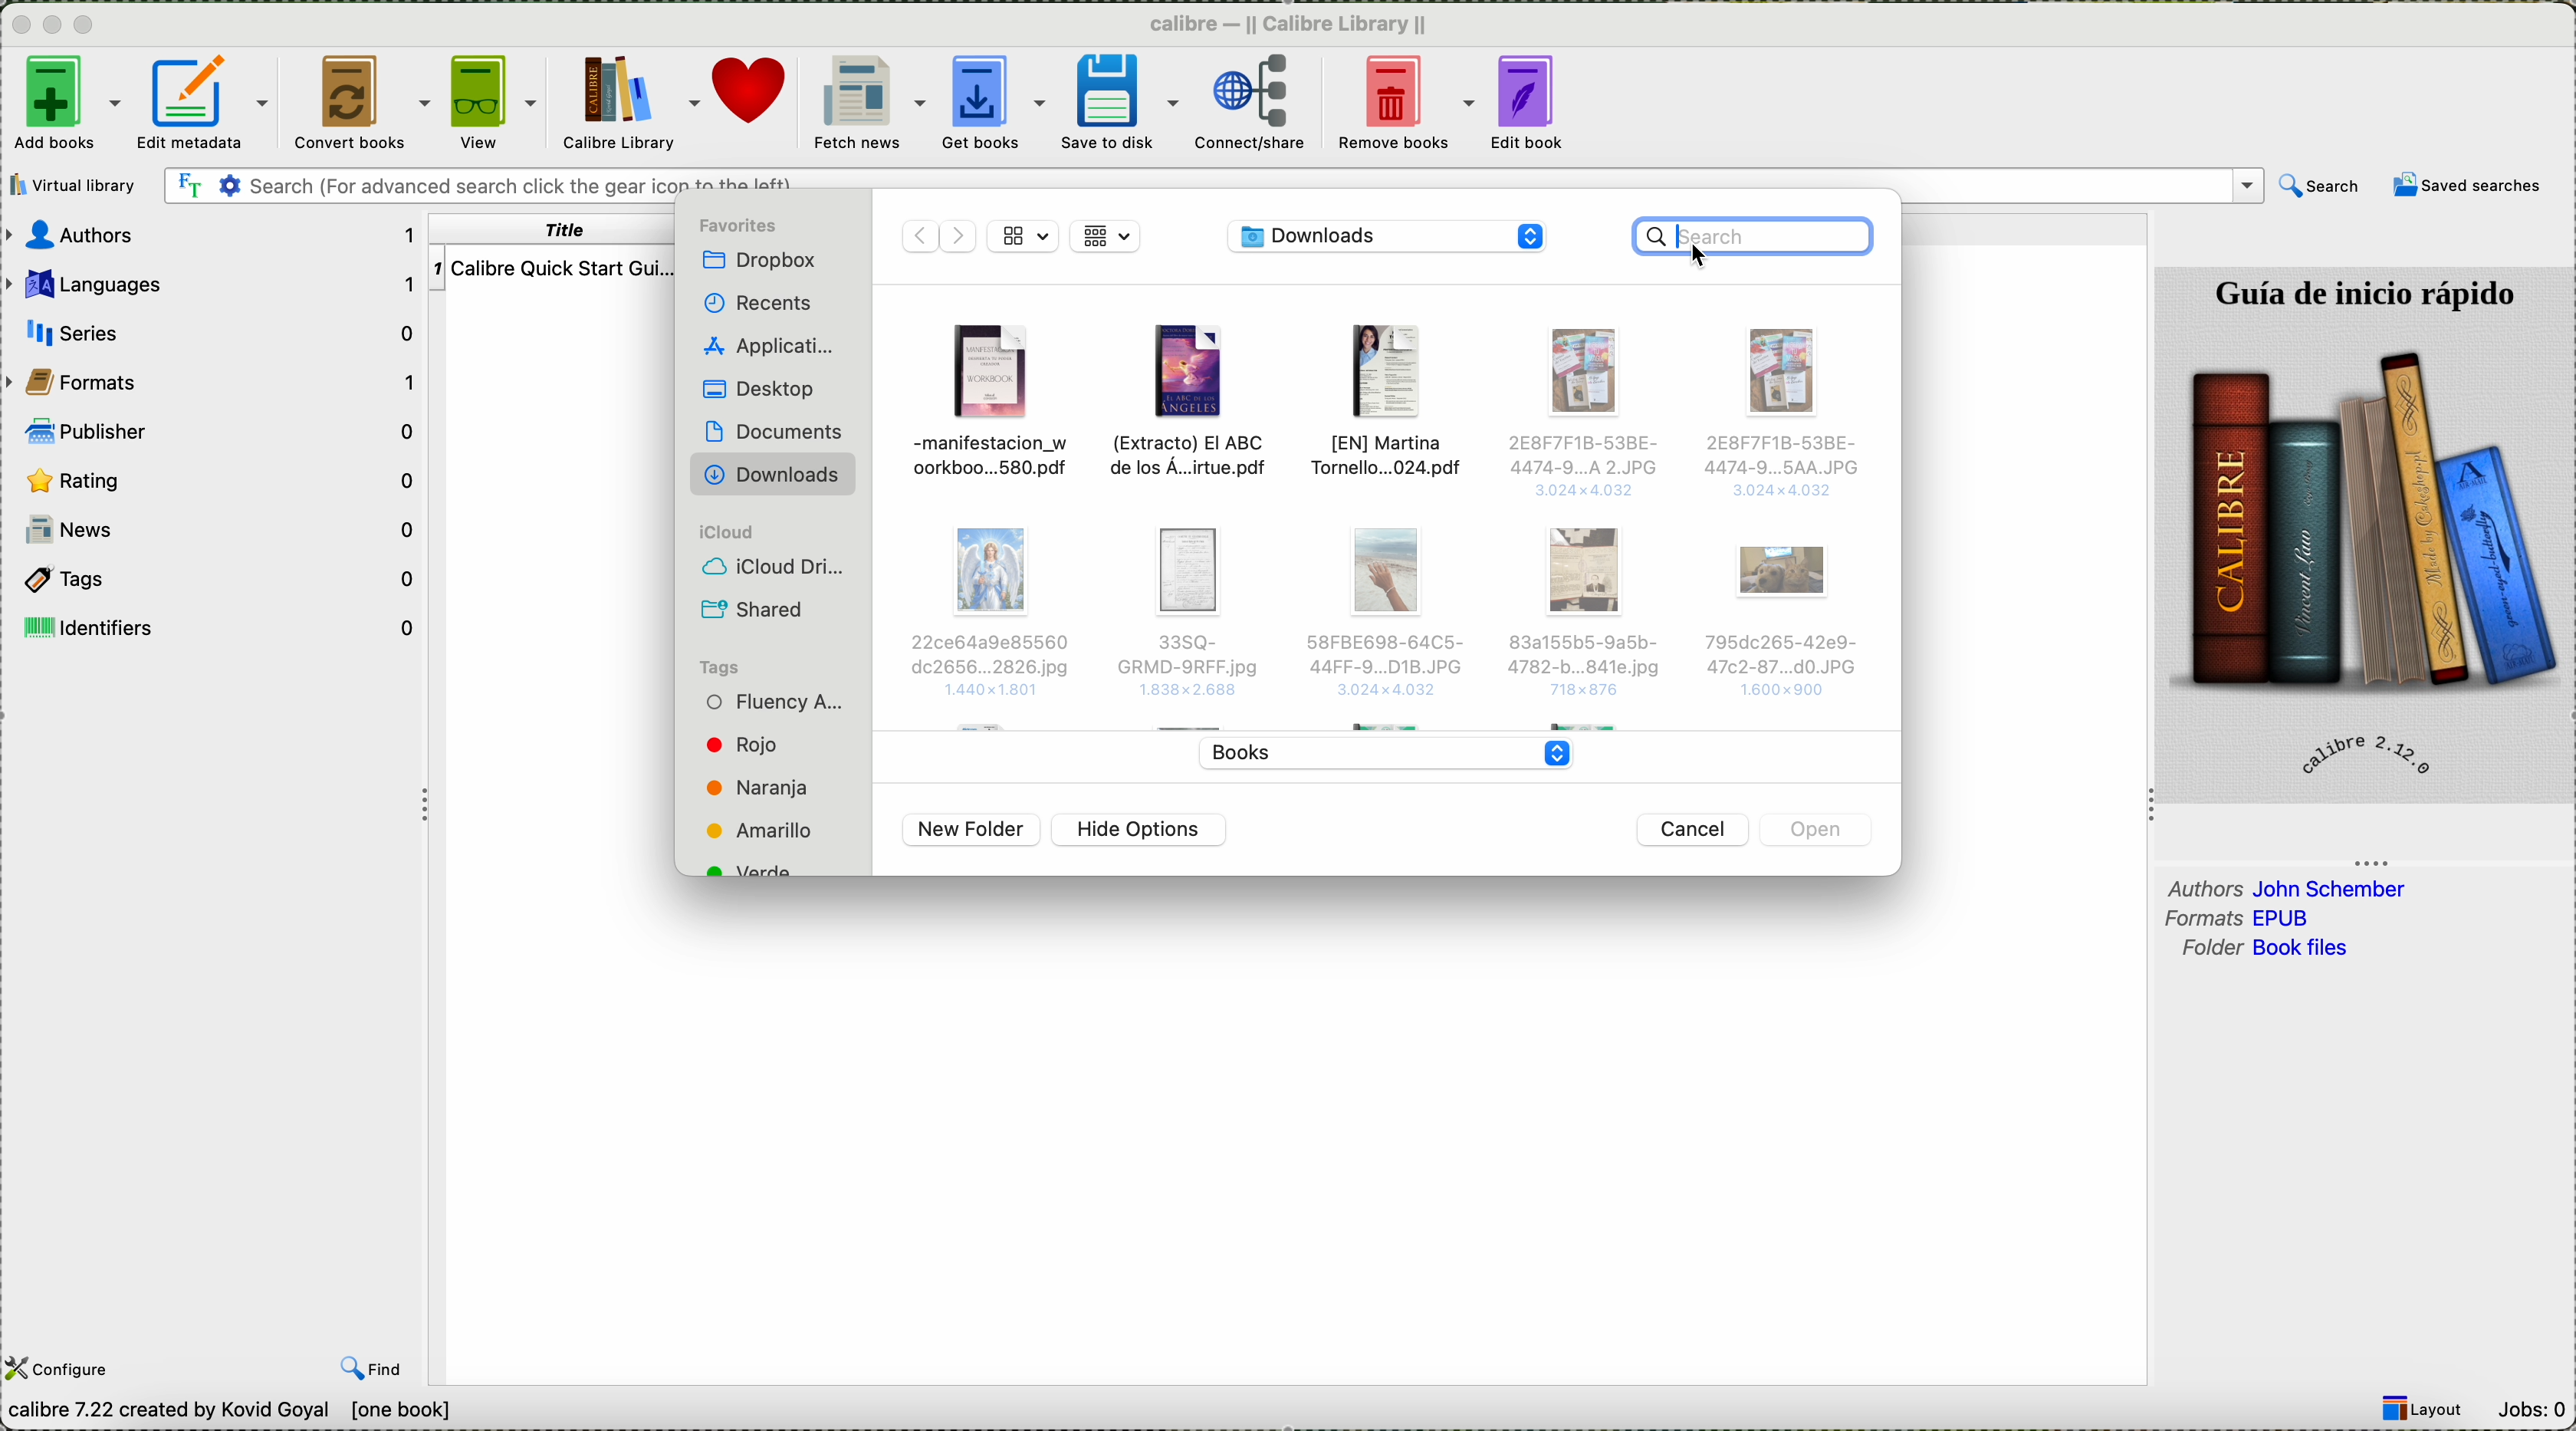  I want to click on click on add books, so click(63, 106).